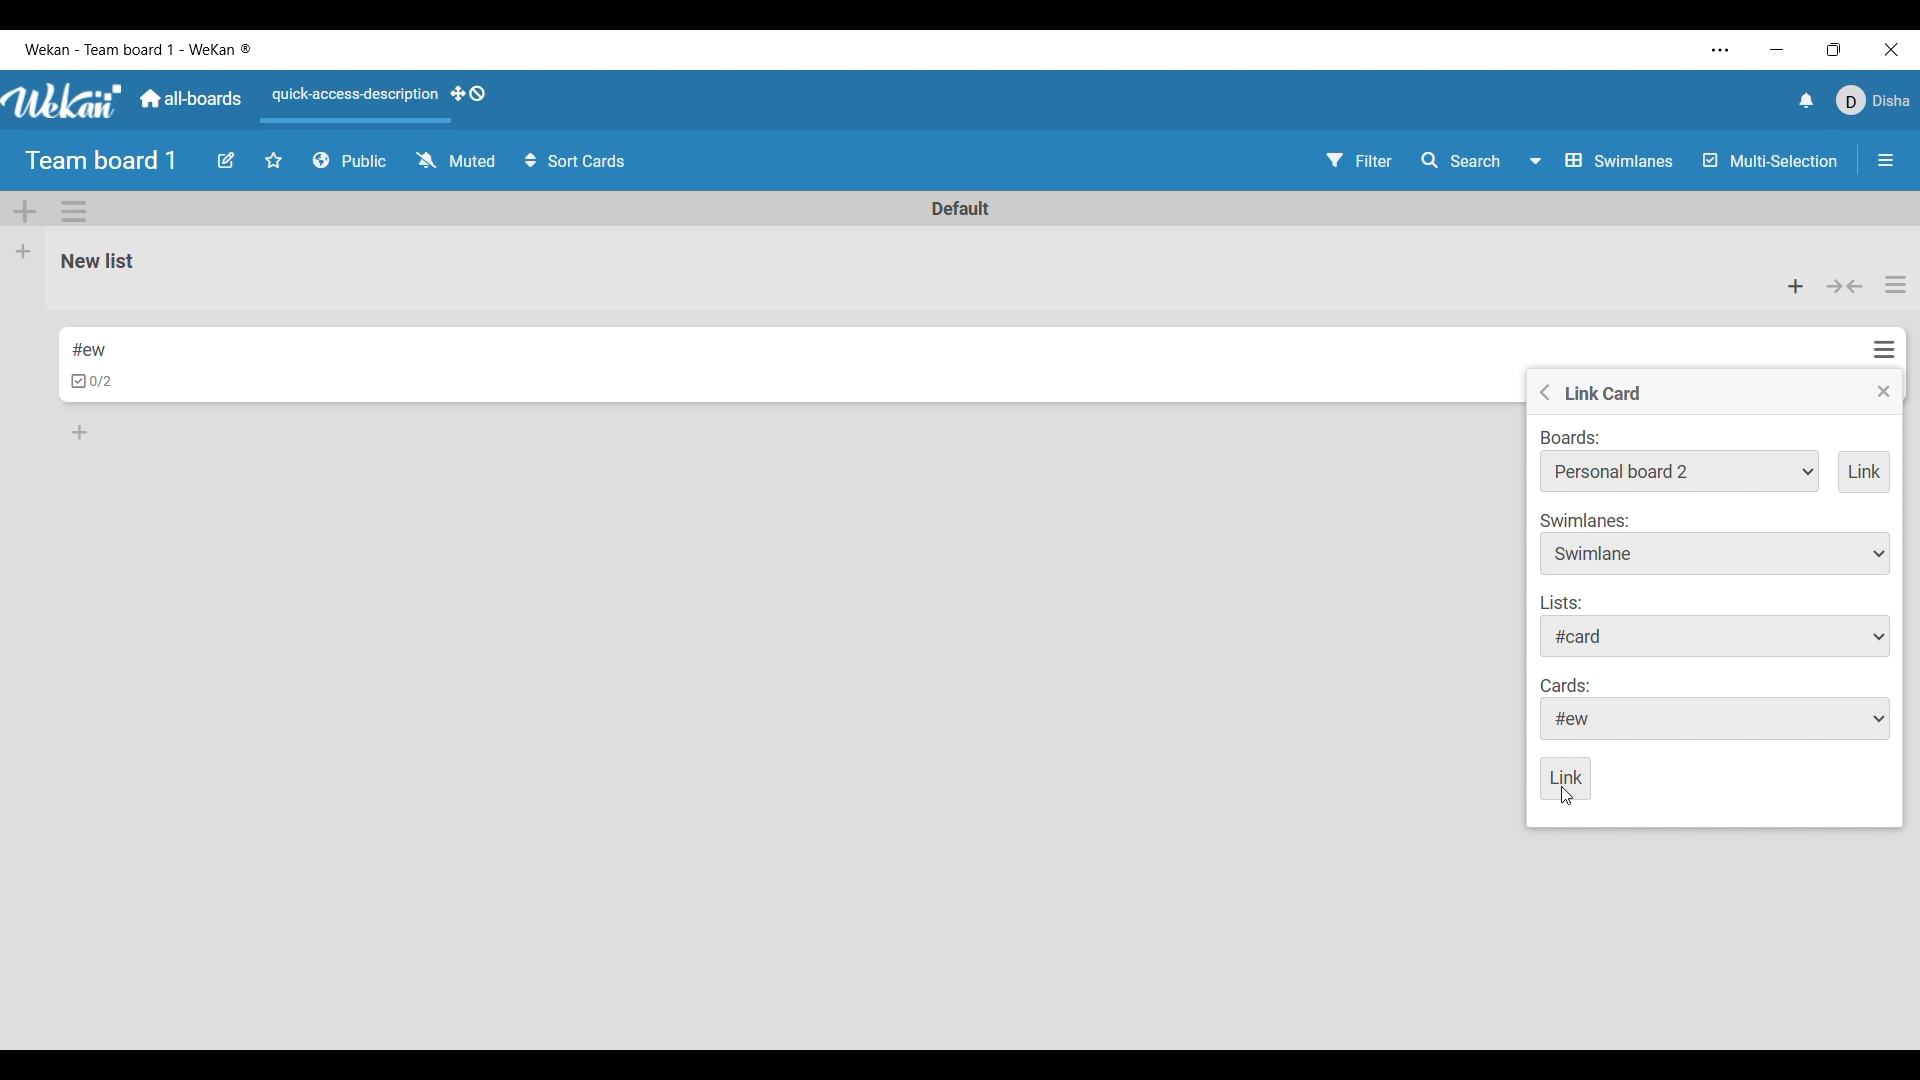 This screenshot has height=1080, width=1920. What do you see at coordinates (1772, 161) in the screenshot?
I see `Multi-Selection` at bounding box center [1772, 161].